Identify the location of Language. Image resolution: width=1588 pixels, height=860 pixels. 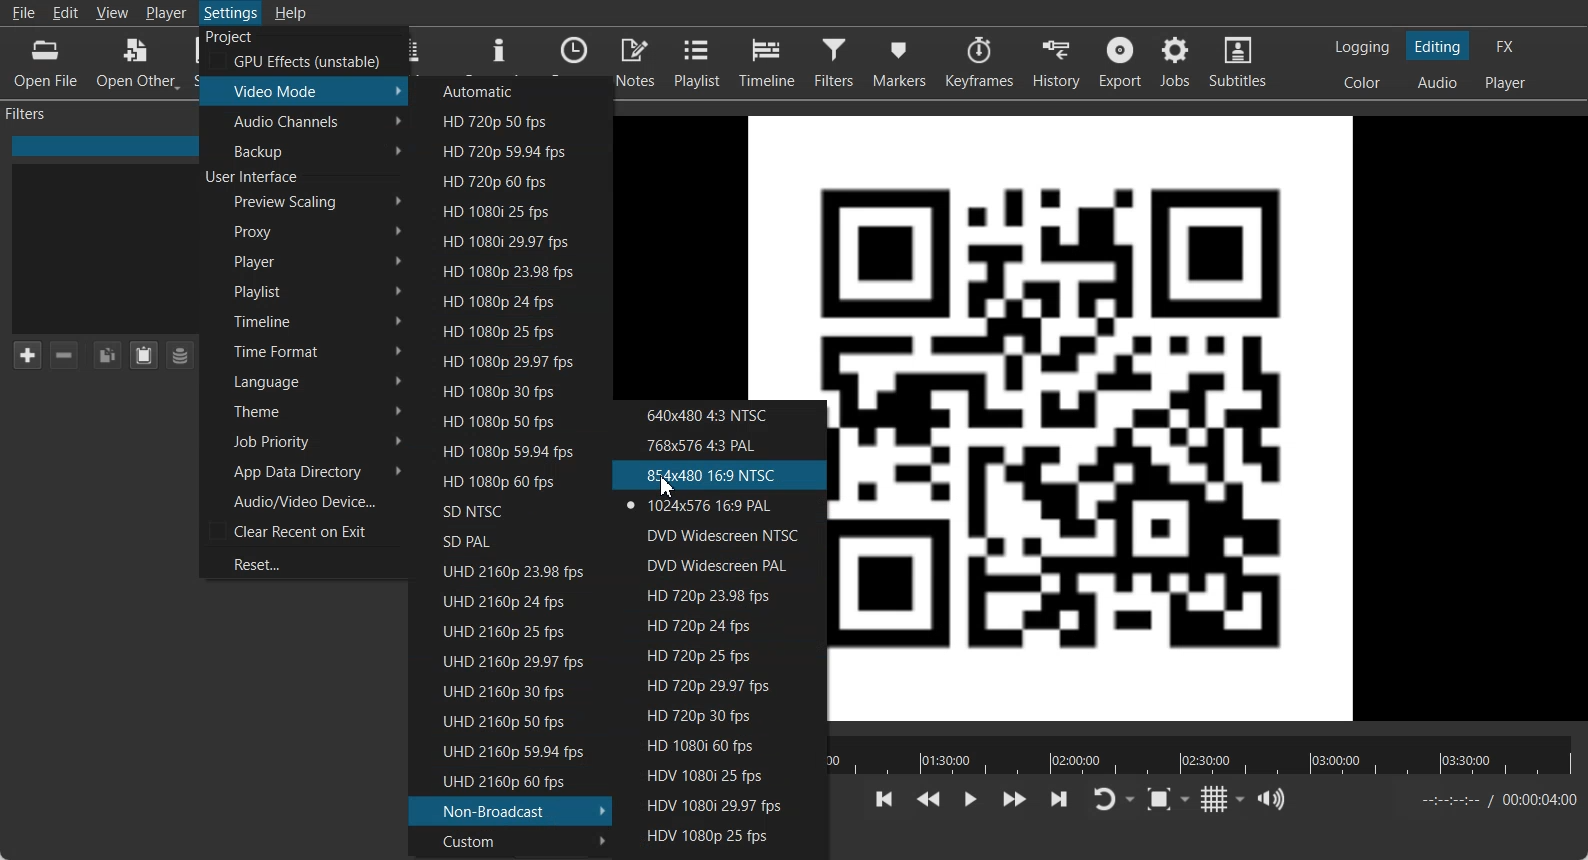
(303, 380).